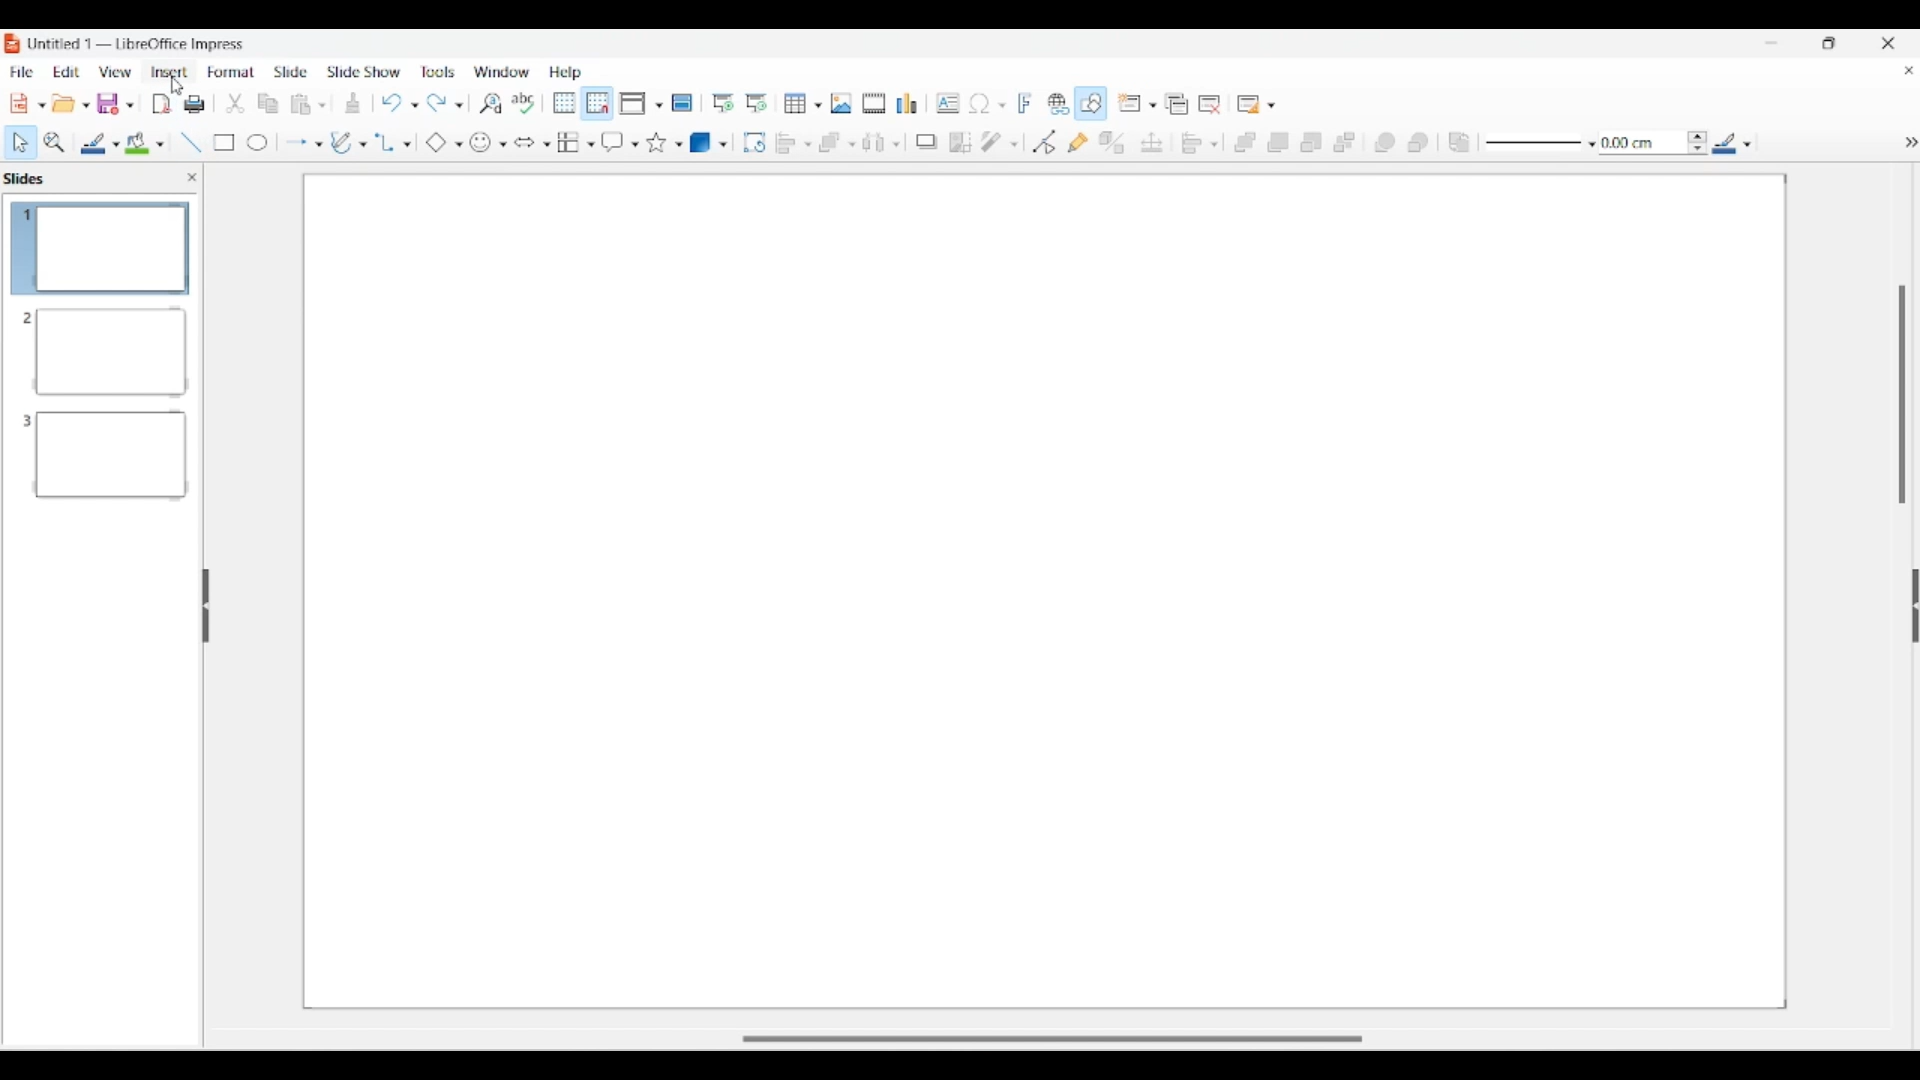  Describe the element at coordinates (1385, 143) in the screenshot. I see `Infornt object` at that location.